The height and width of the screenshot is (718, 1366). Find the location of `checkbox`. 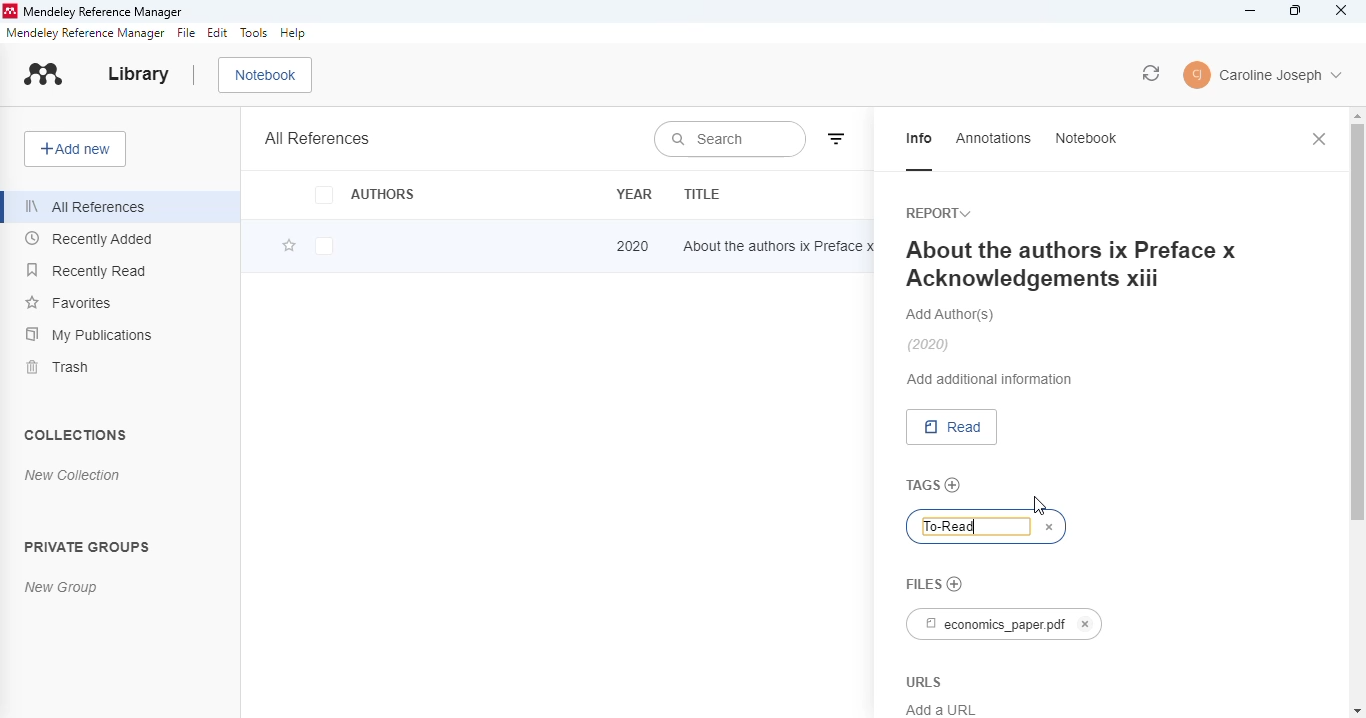

checkbox is located at coordinates (326, 248).